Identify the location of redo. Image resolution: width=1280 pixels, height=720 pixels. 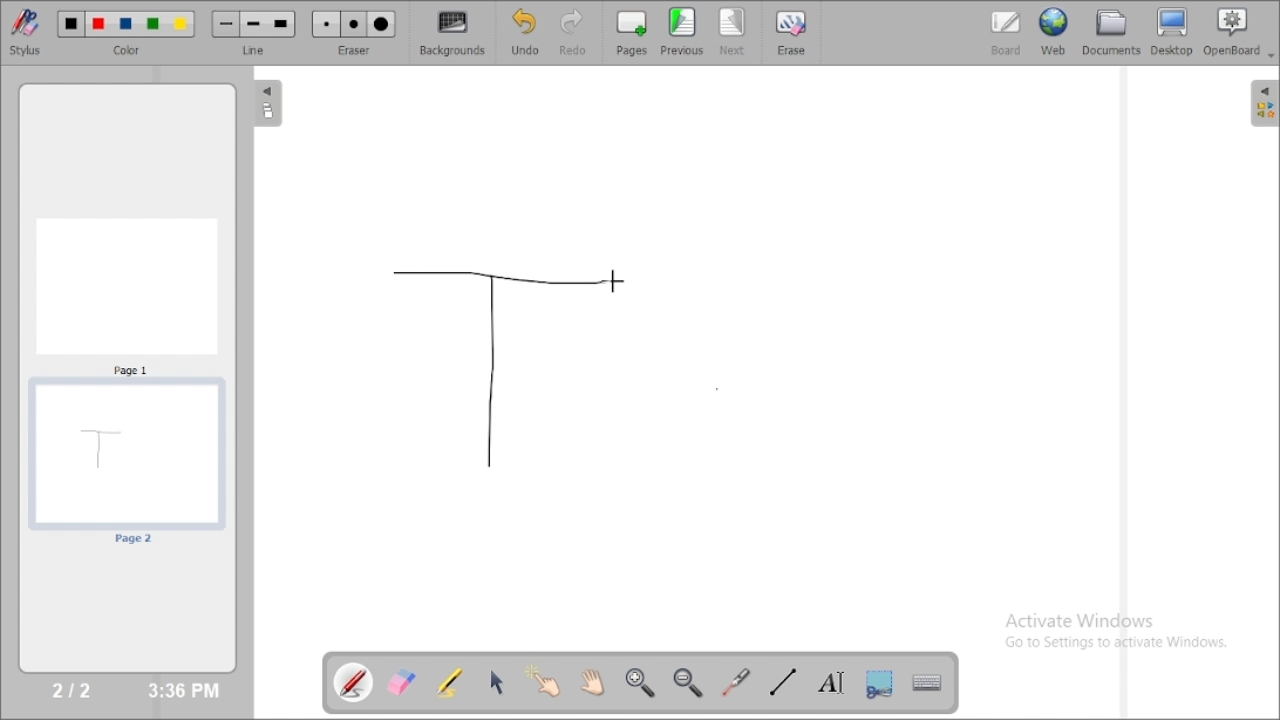
(578, 32).